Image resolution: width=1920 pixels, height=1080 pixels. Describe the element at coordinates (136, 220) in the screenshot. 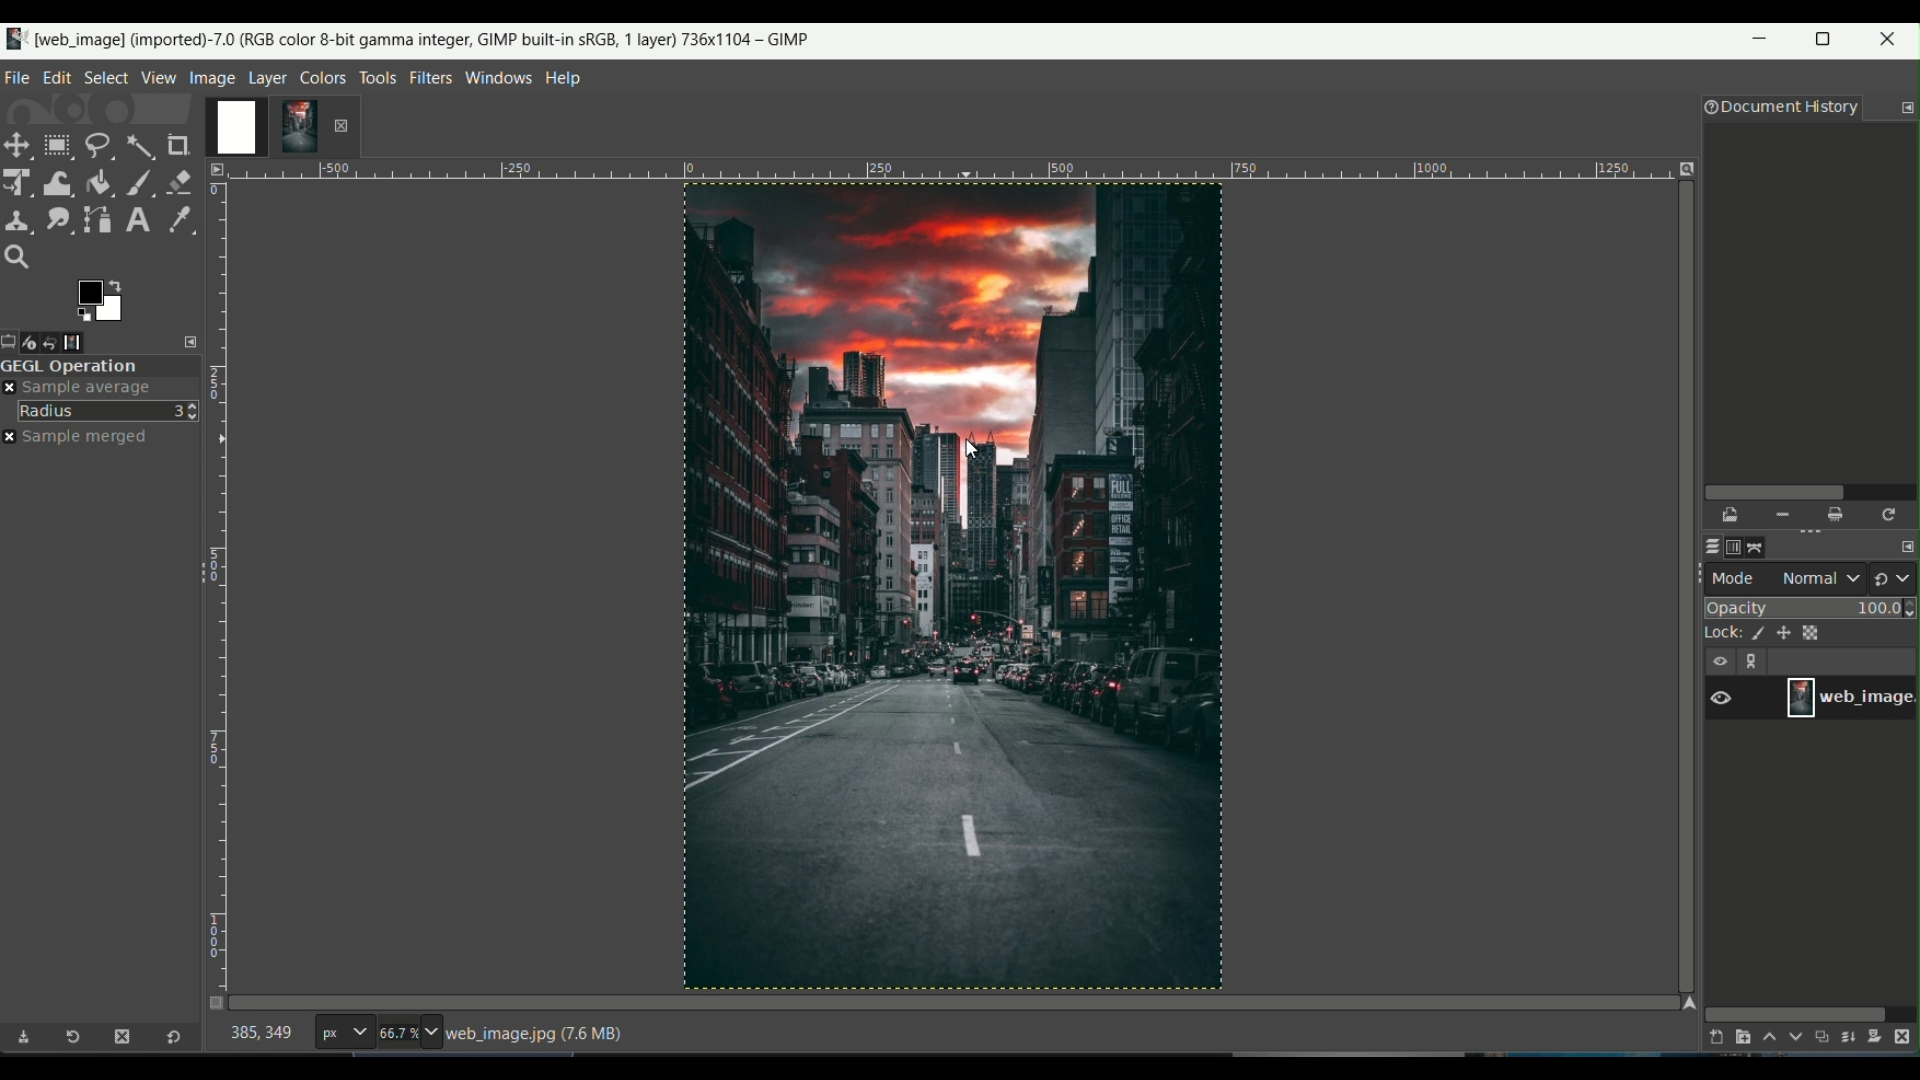

I see `text tool` at that location.